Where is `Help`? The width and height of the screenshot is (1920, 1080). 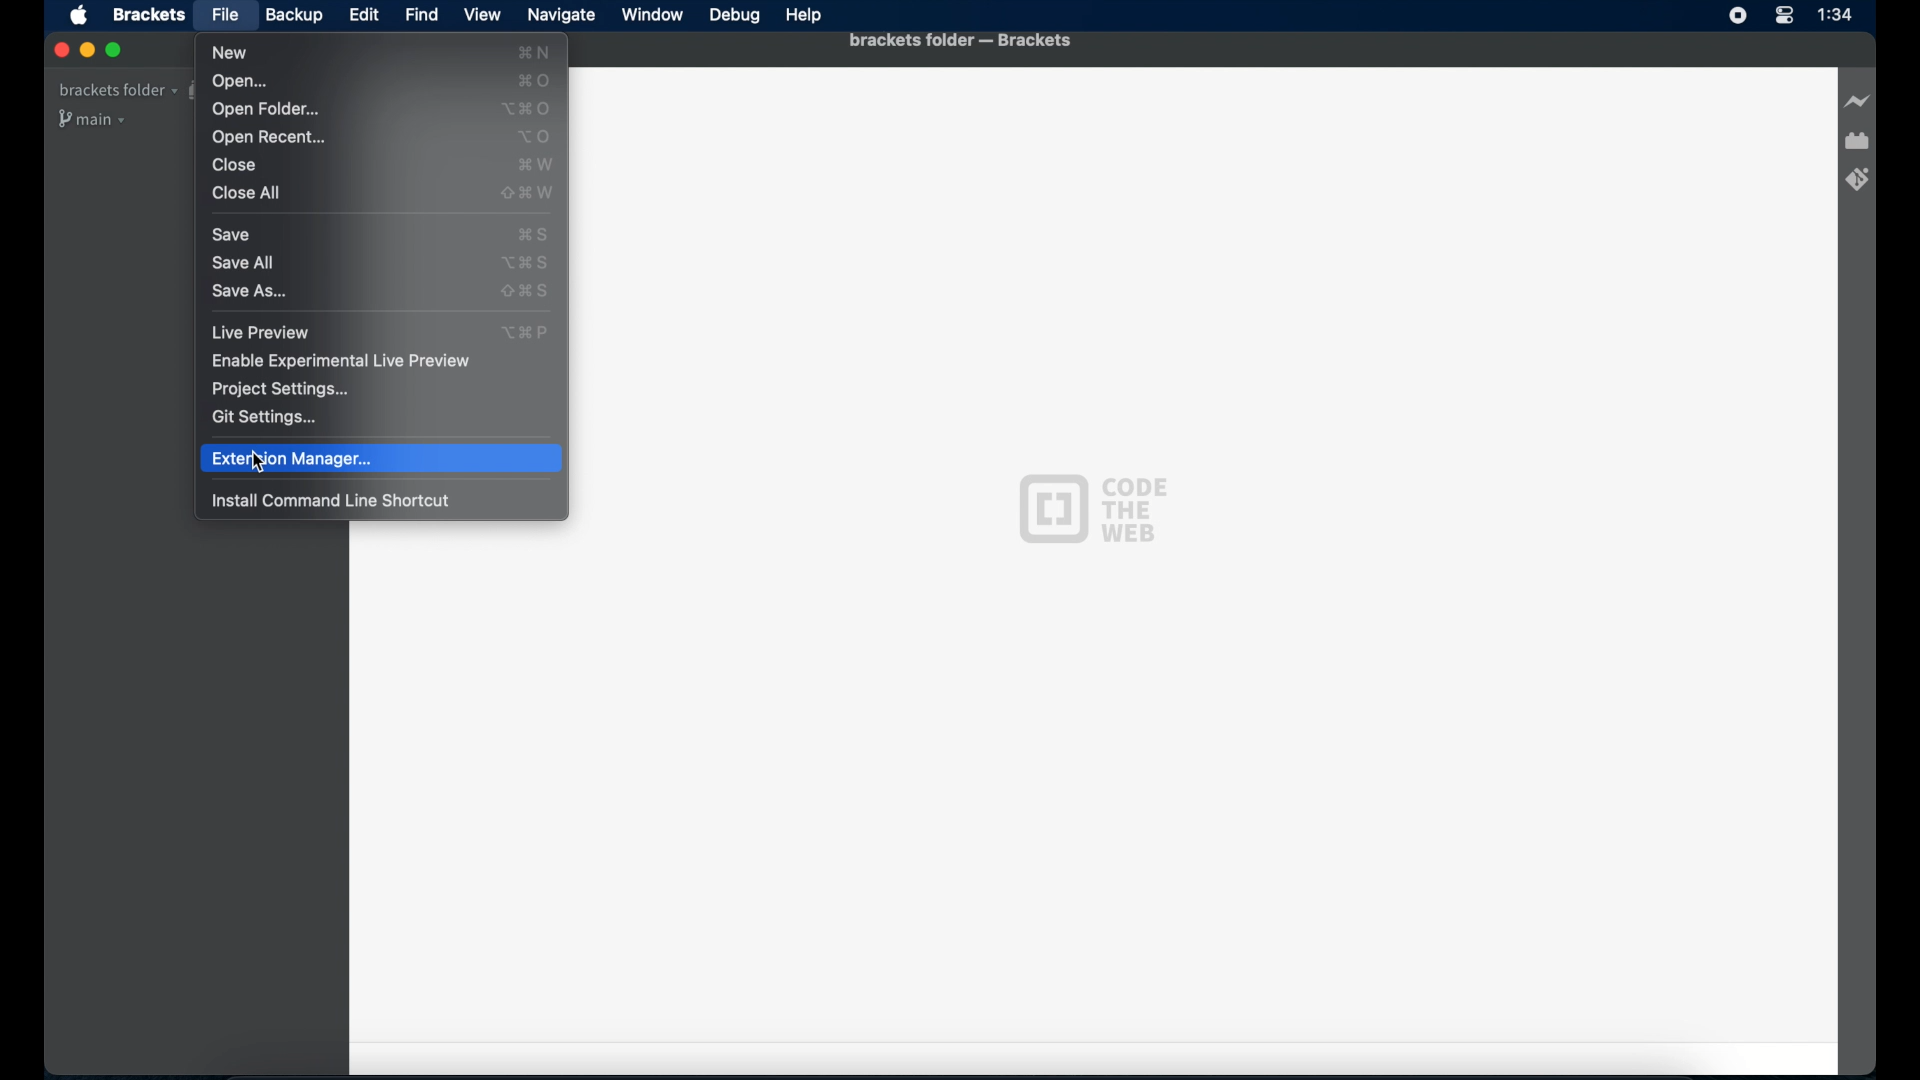
Help is located at coordinates (805, 17).